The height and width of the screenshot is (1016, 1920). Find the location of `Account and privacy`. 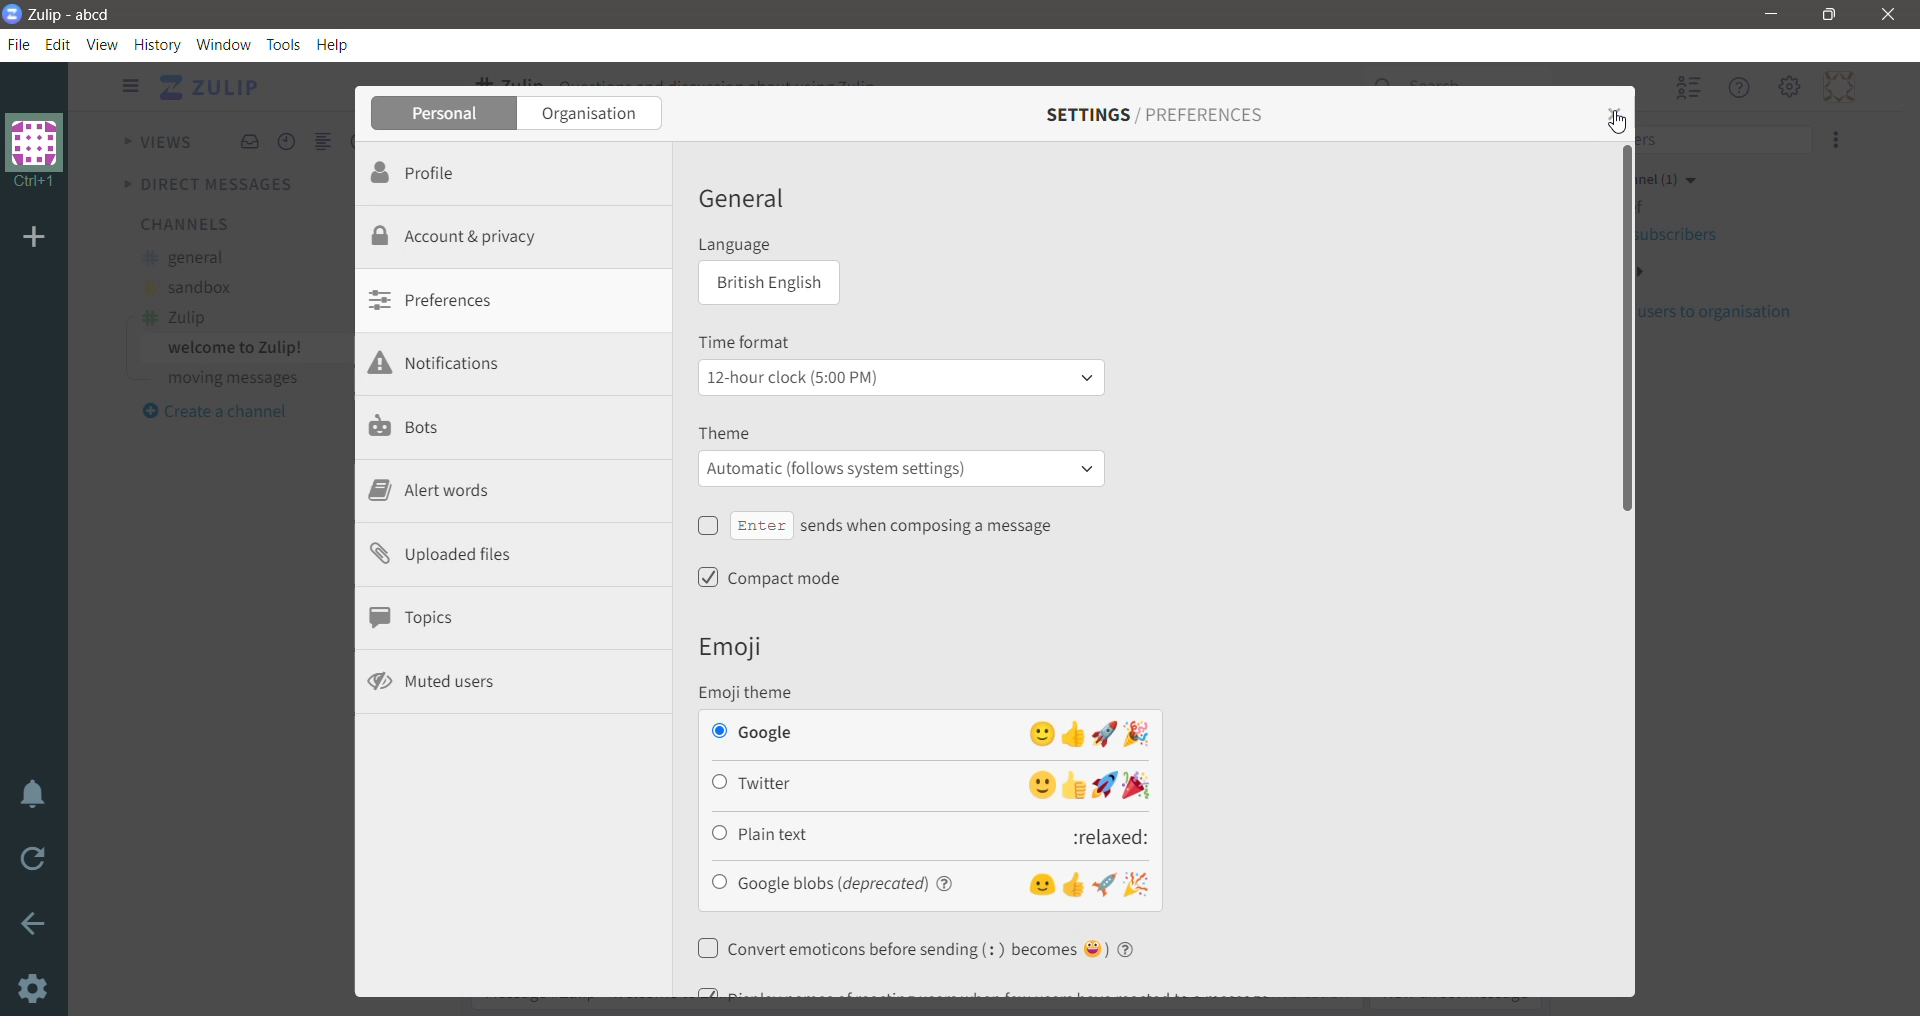

Account and privacy is located at coordinates (466, 236).